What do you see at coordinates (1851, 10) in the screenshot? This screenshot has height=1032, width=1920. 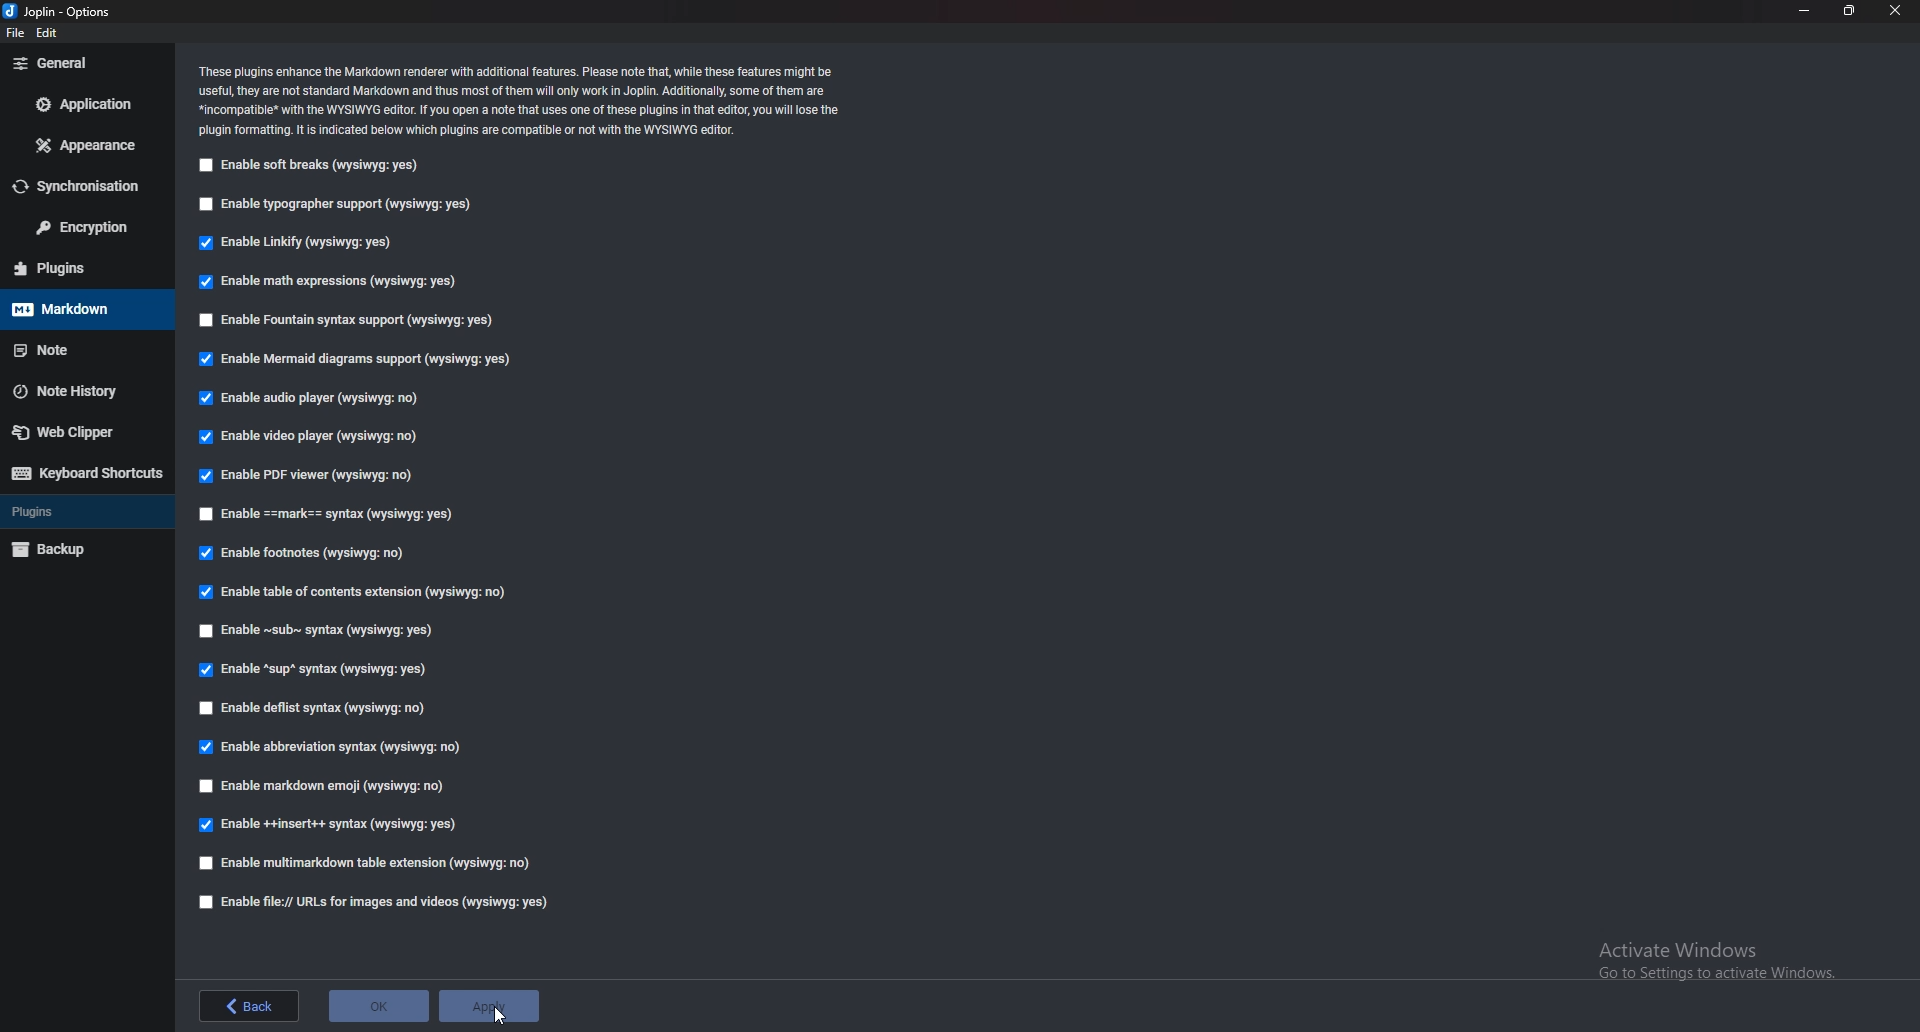 I see `Resize` at bounding box center [1851, 10].